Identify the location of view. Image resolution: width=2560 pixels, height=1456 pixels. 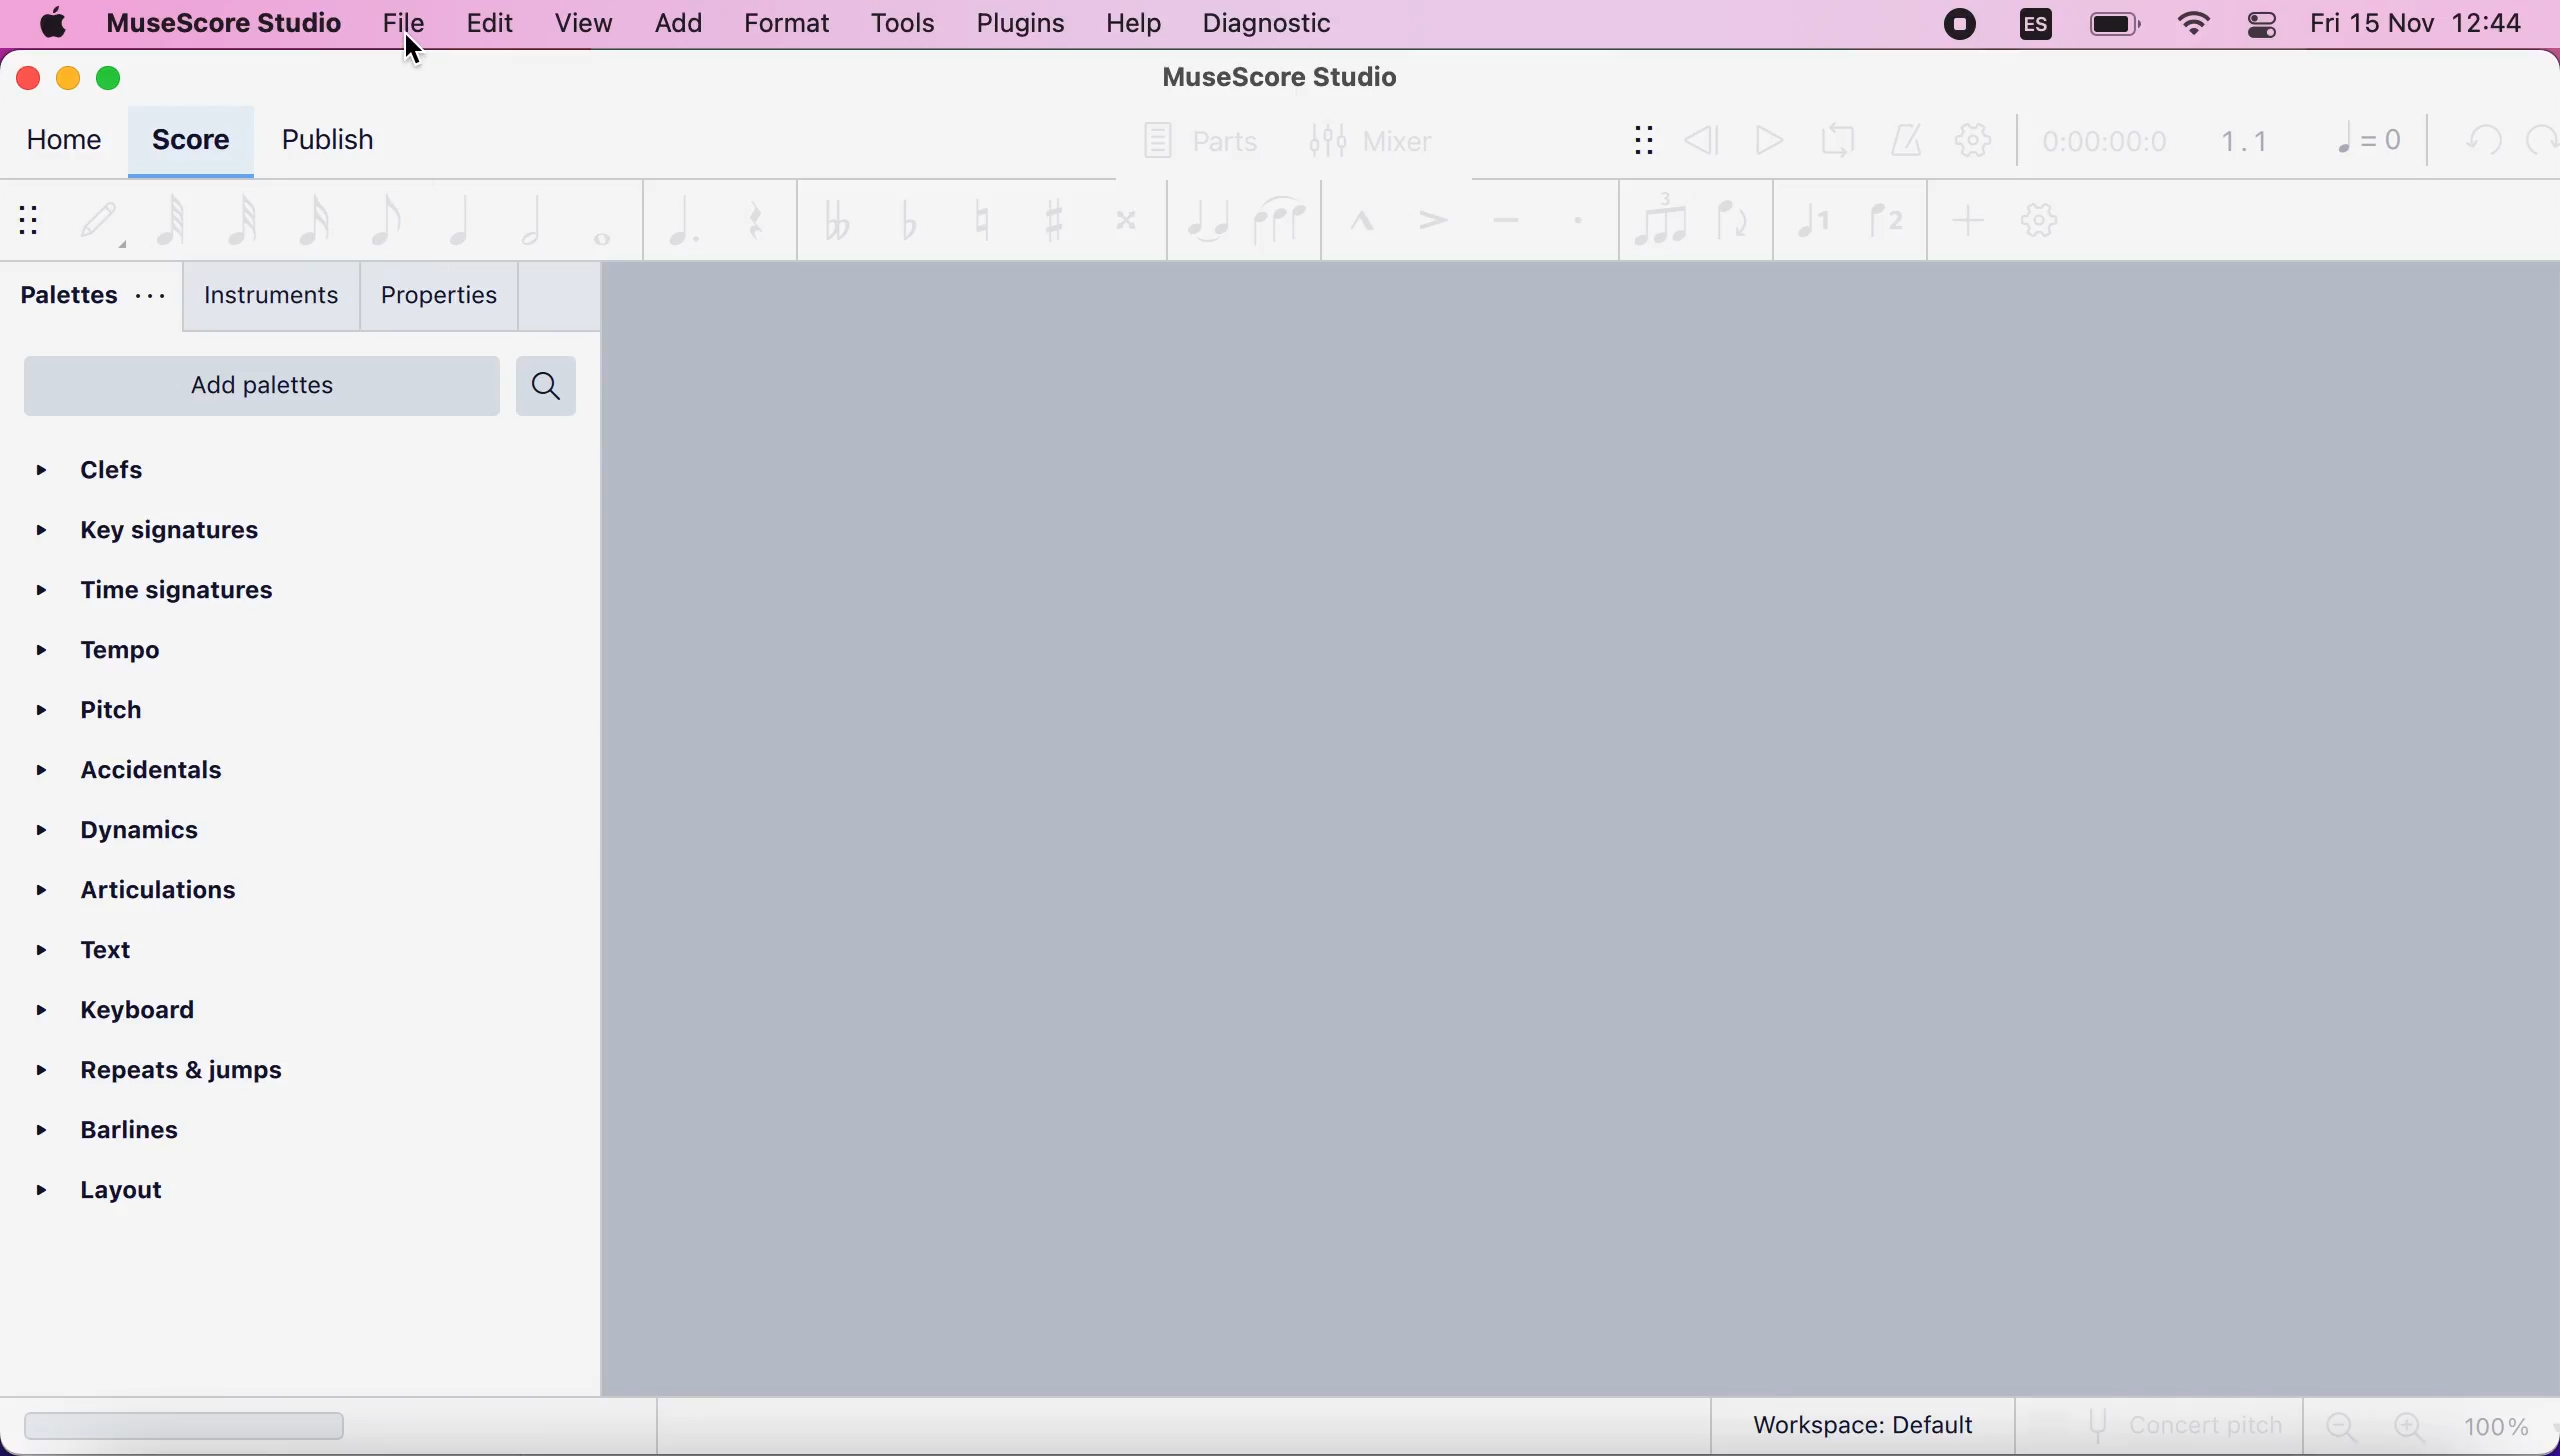
(582, 24).